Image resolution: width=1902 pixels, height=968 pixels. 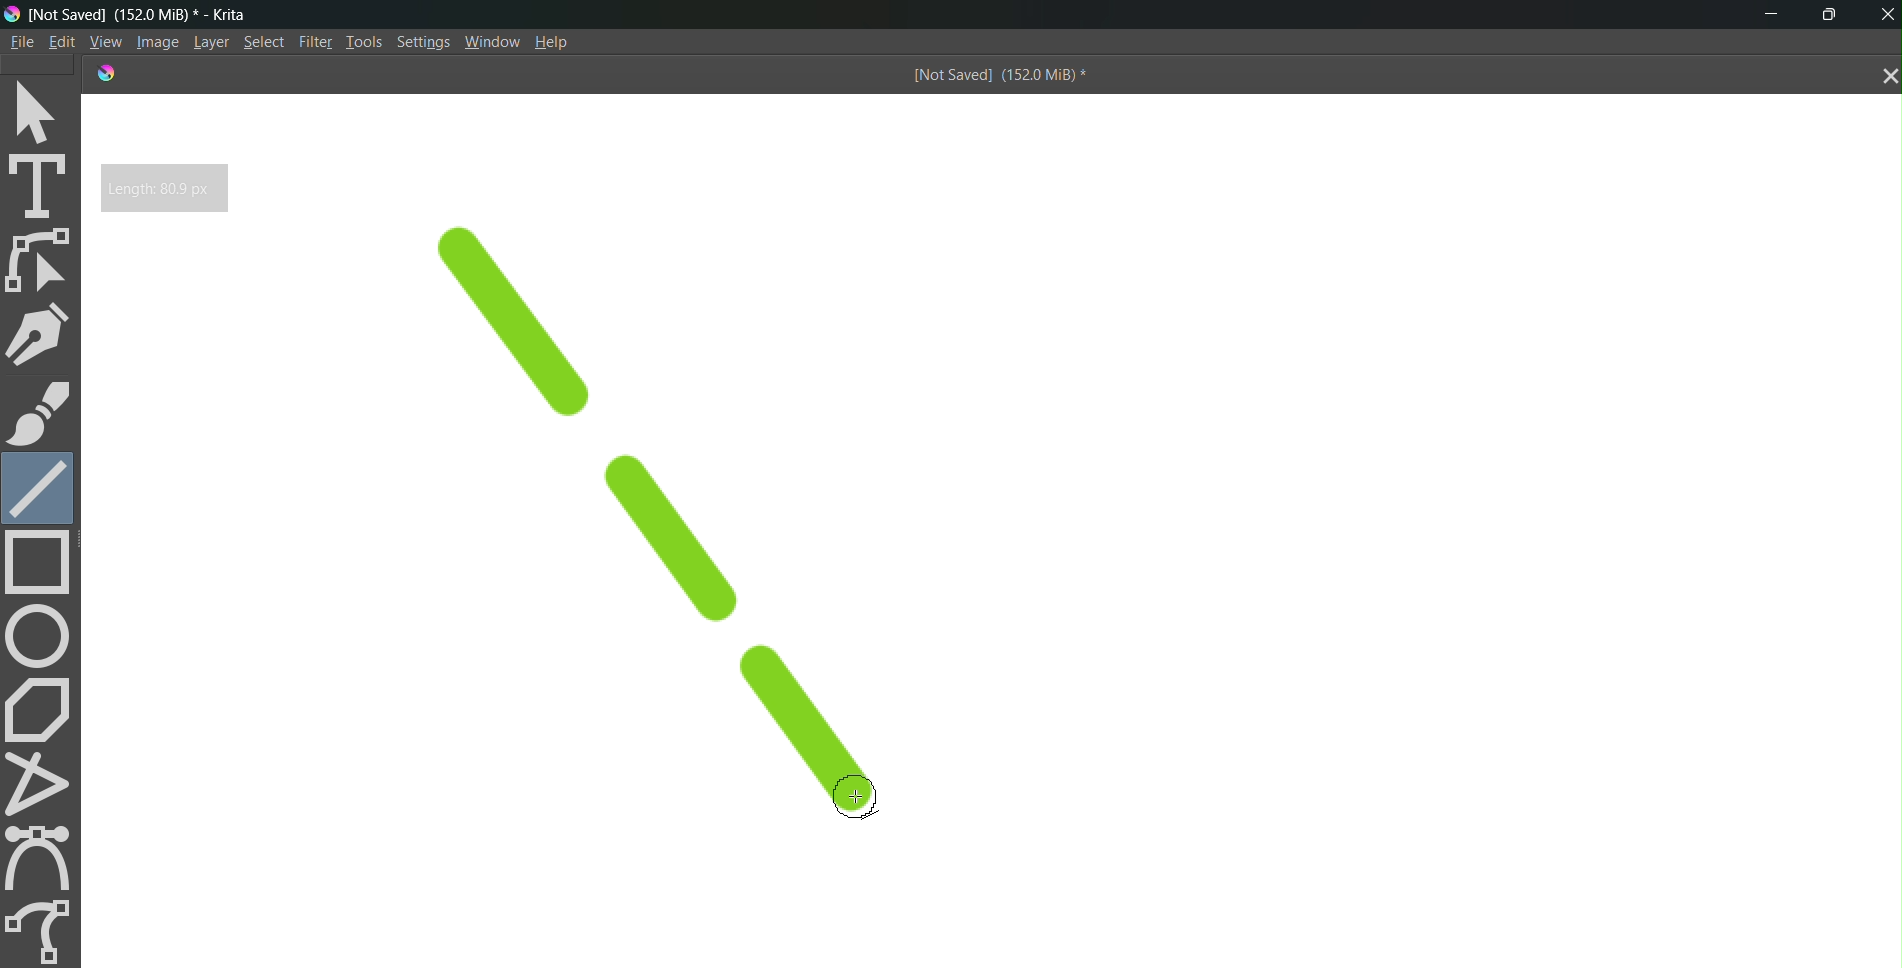 What do you see at coordinates (43, 334) in the screenshot?
I see `pen` at bounding box center [43, 334].